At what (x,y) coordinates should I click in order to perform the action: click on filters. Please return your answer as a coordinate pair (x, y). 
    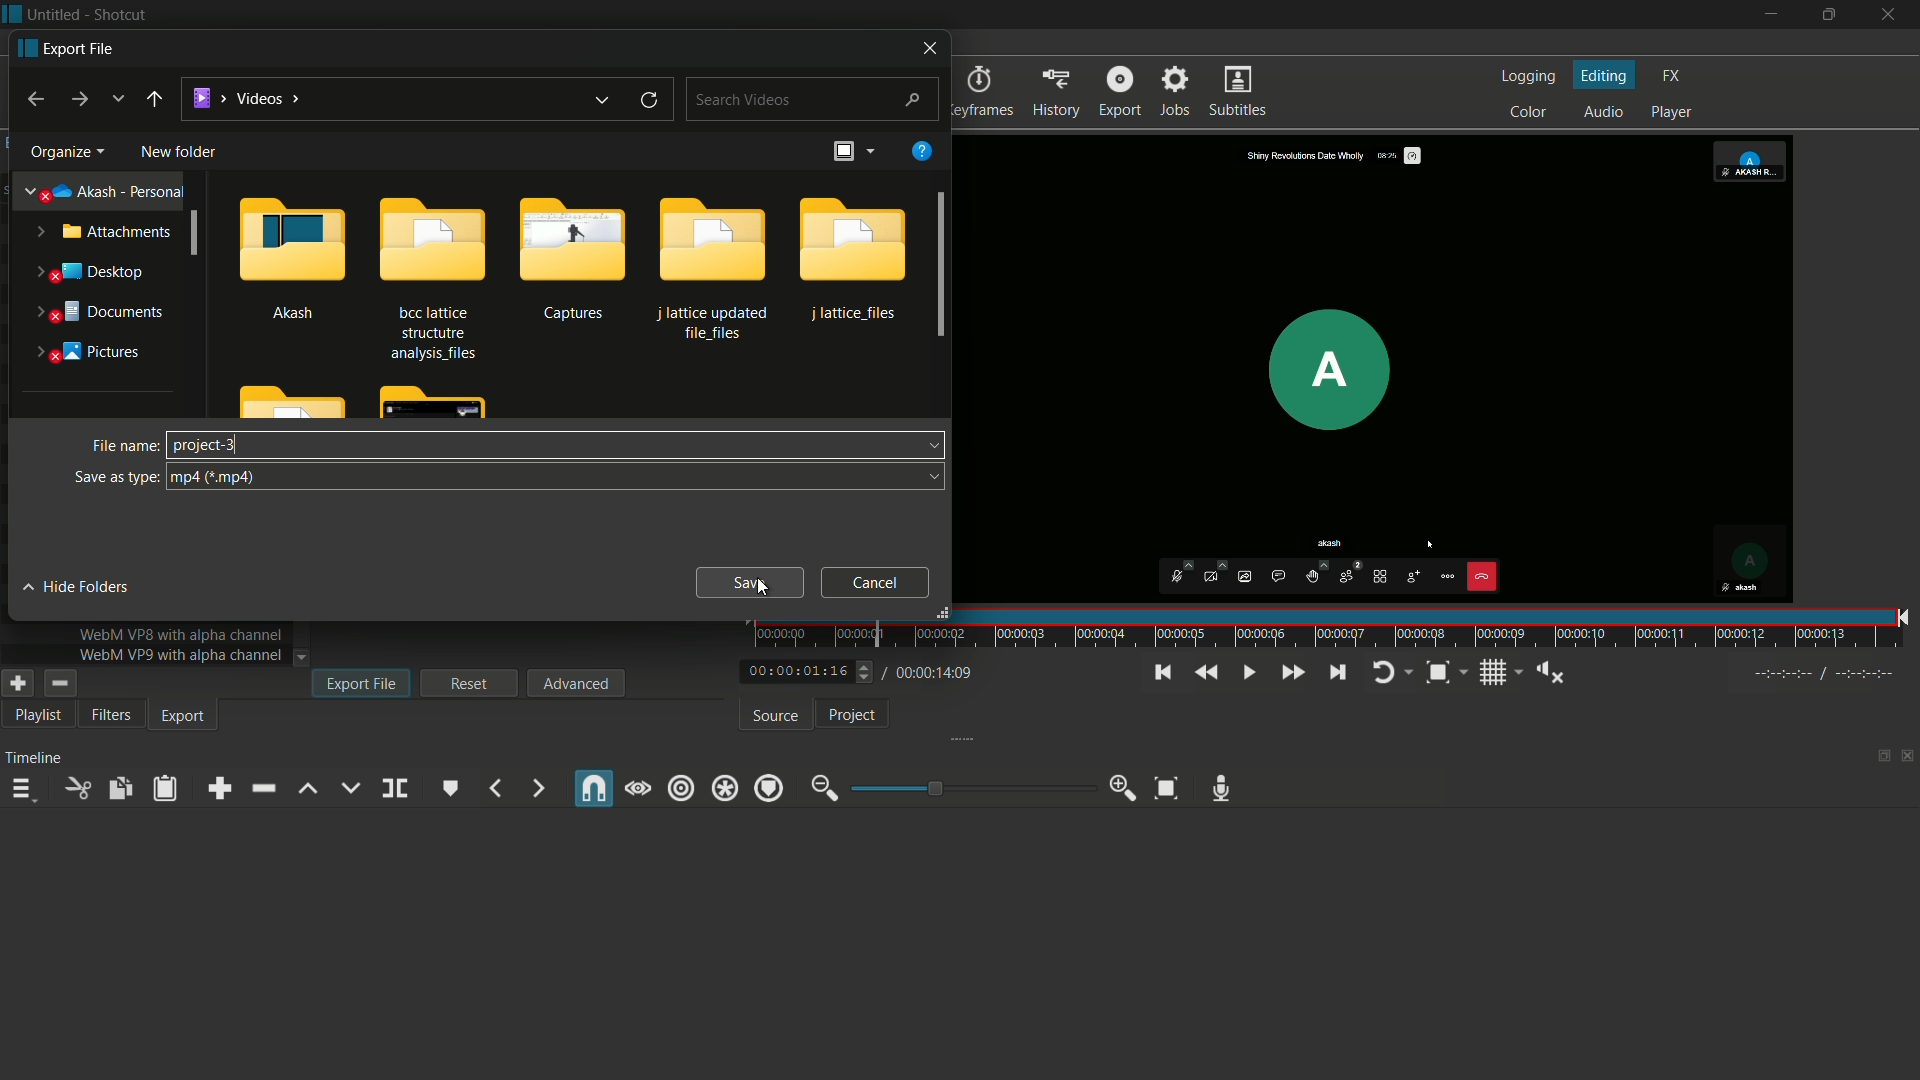
    Looking at the image, I should click on (111, 714).